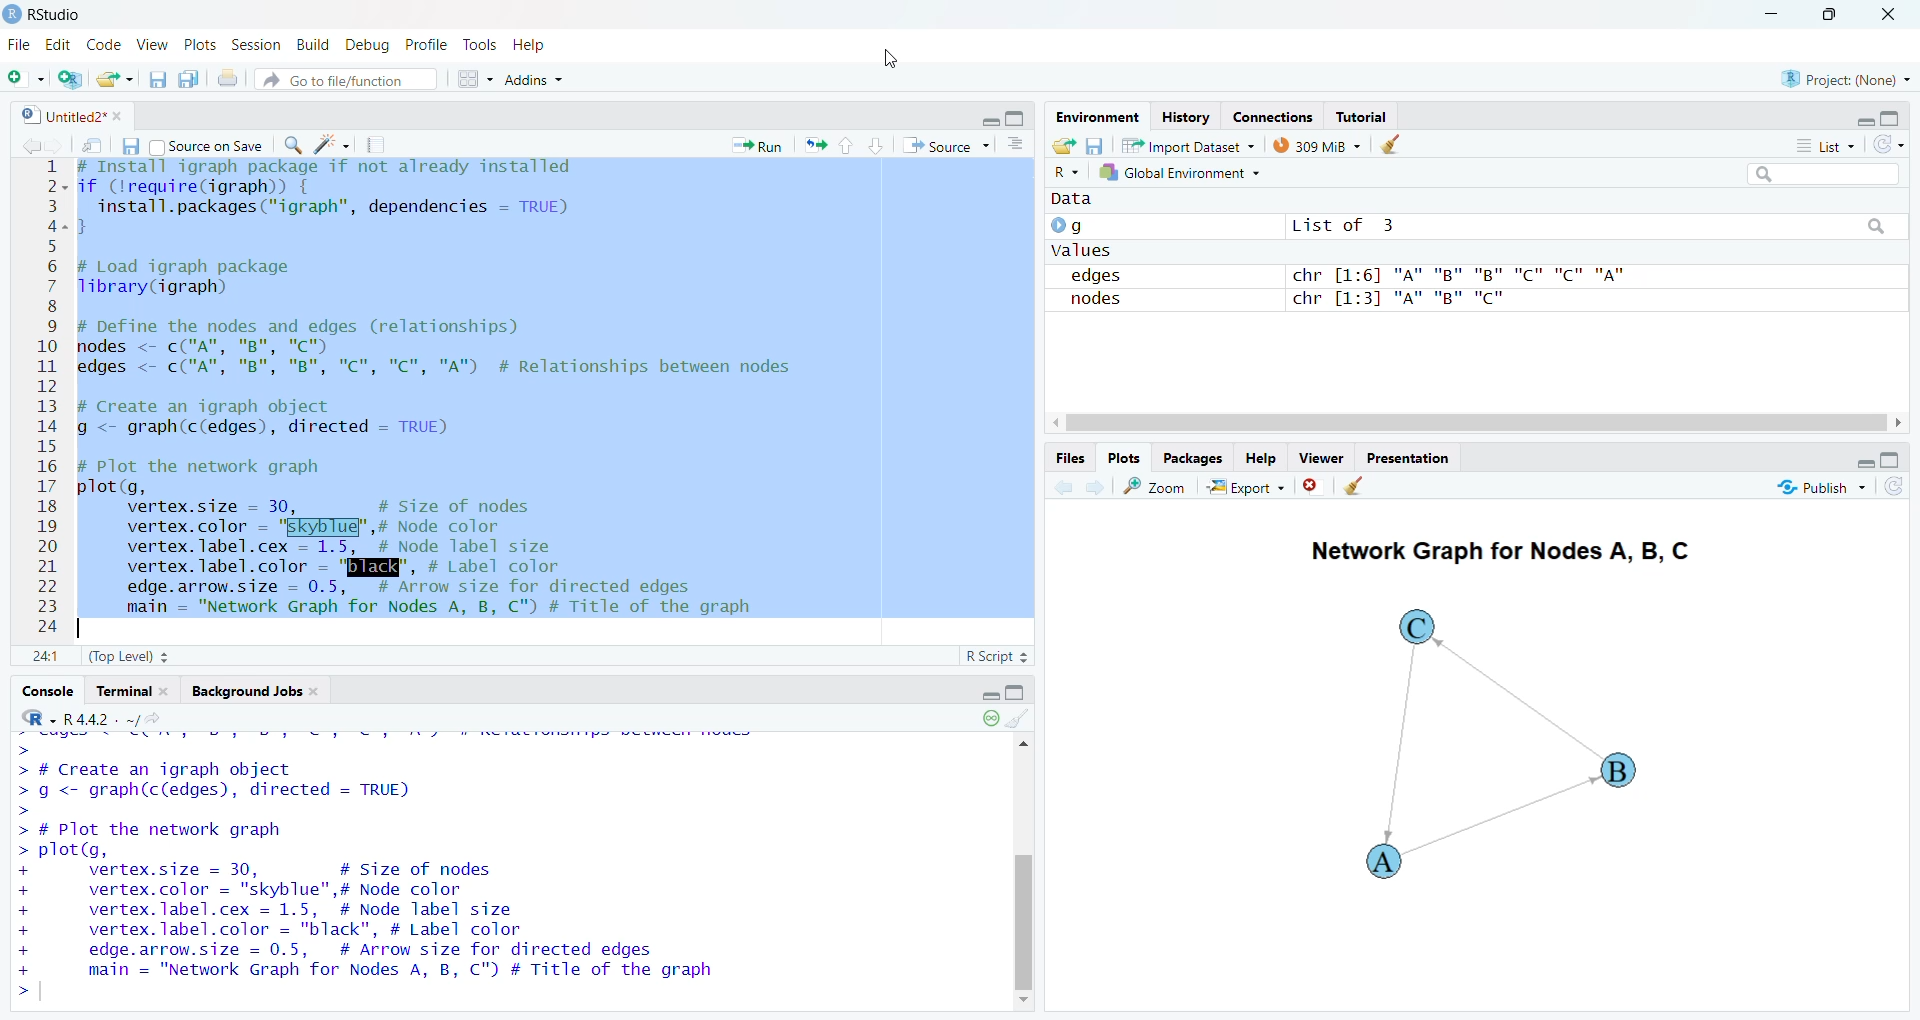 This screenshot has width=1920, height=1020. Describe the element at coordinates (1275, 116) in the screenshot. I see `Connections` at that location.